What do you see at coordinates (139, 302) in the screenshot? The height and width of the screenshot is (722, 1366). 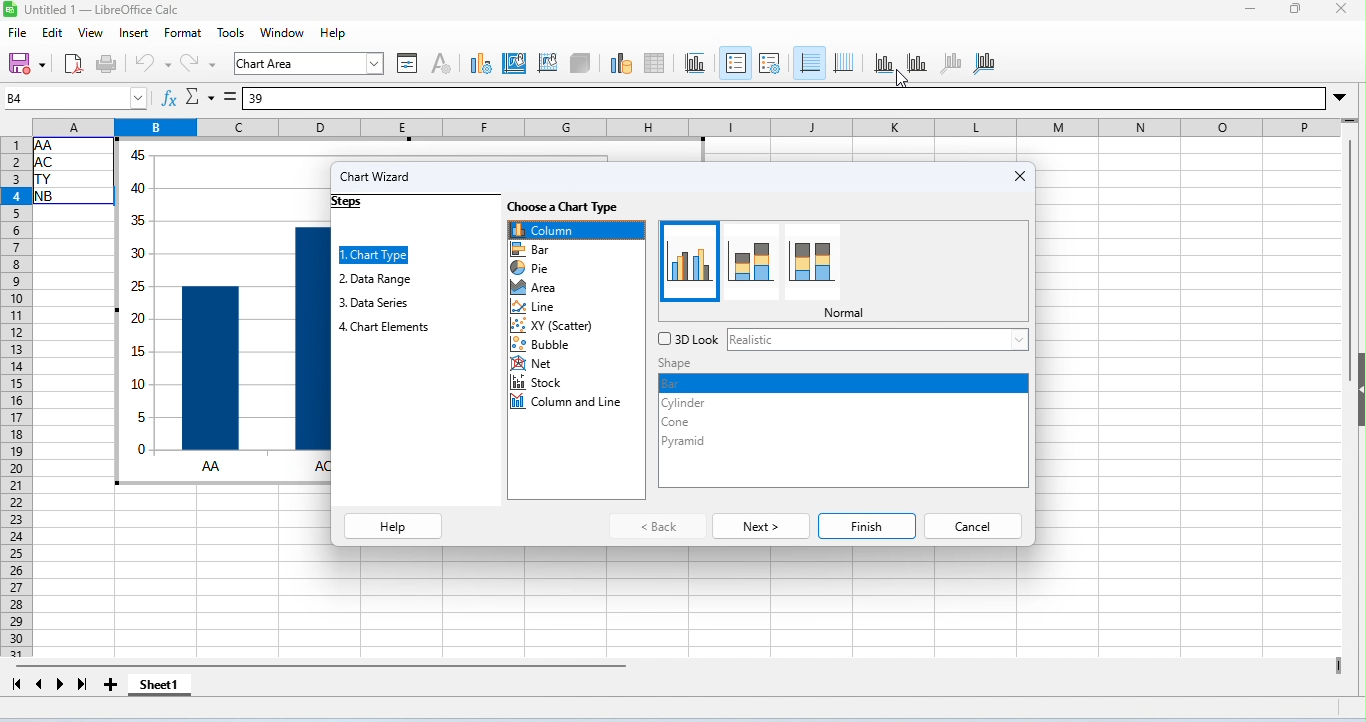 I see `values` at bounding box center [139, 302].